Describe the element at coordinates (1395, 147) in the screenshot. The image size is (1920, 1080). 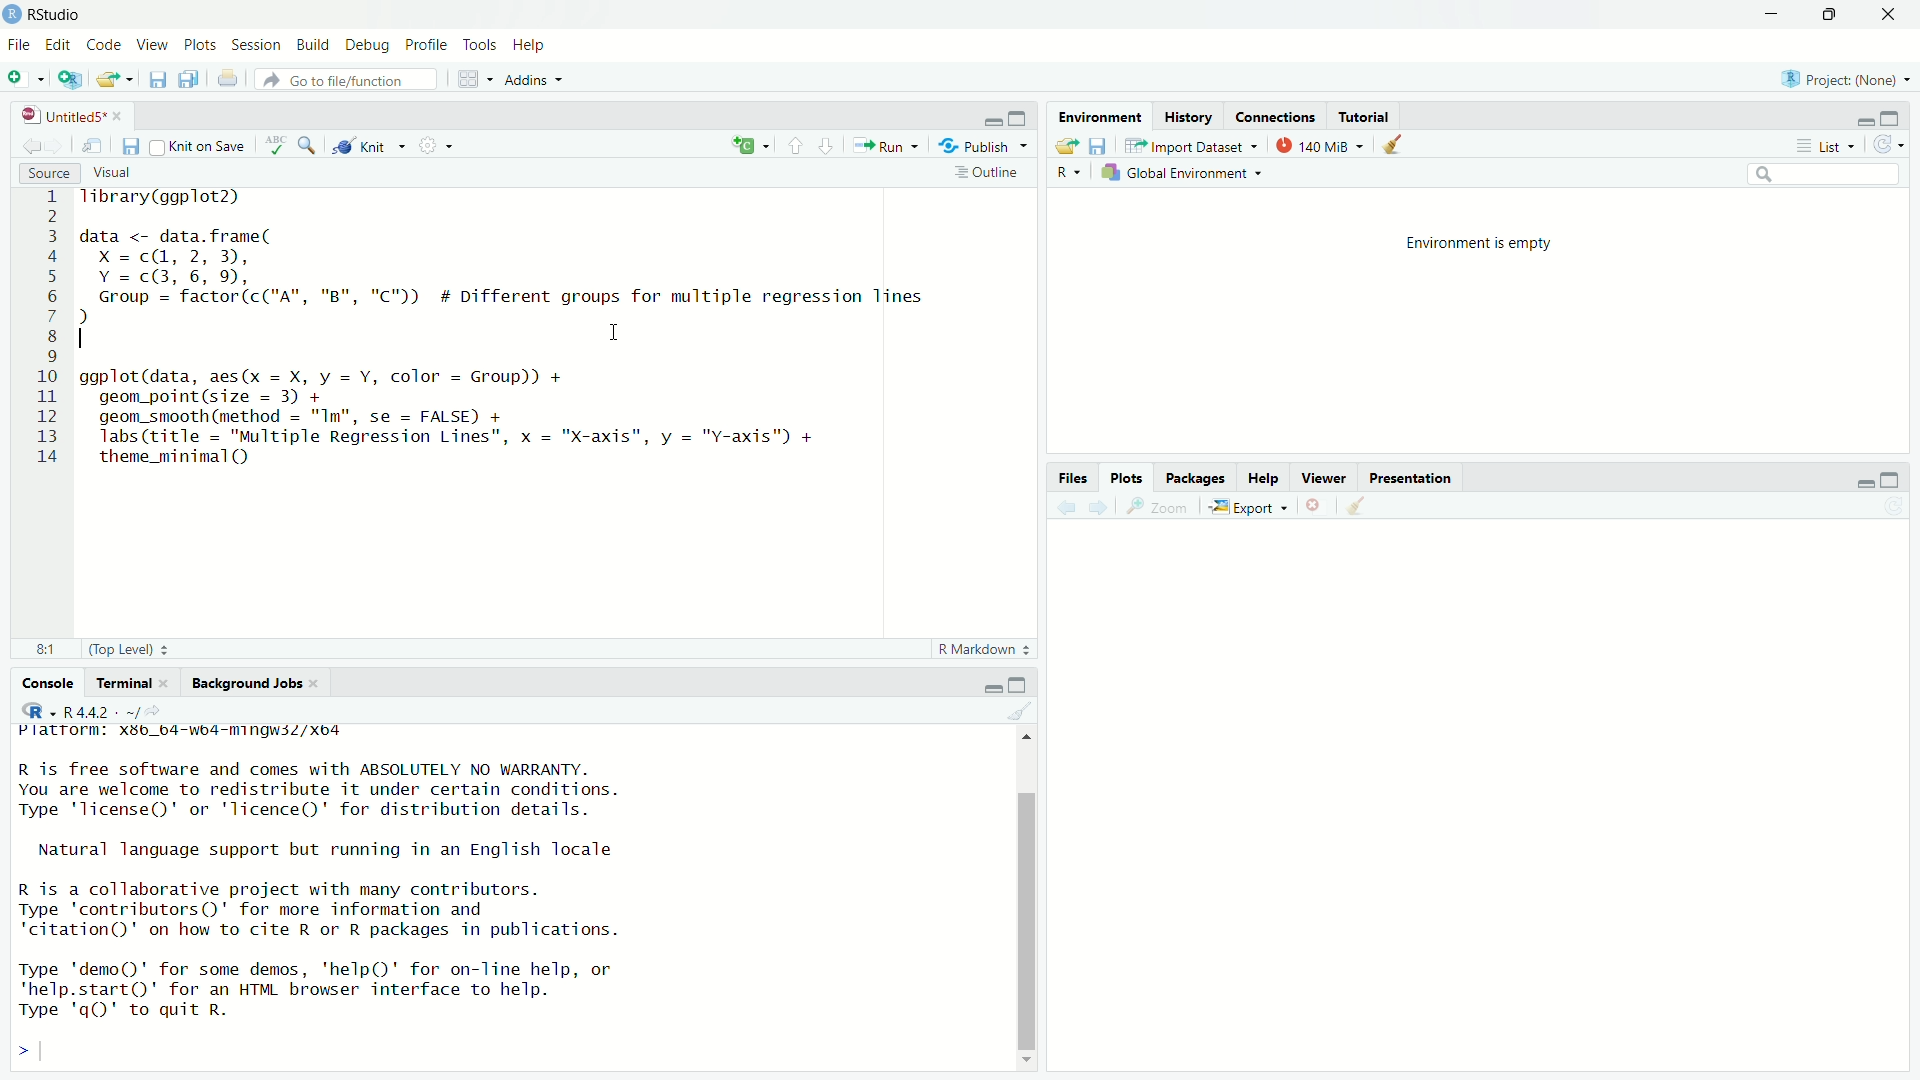
I see `clear` at that location.